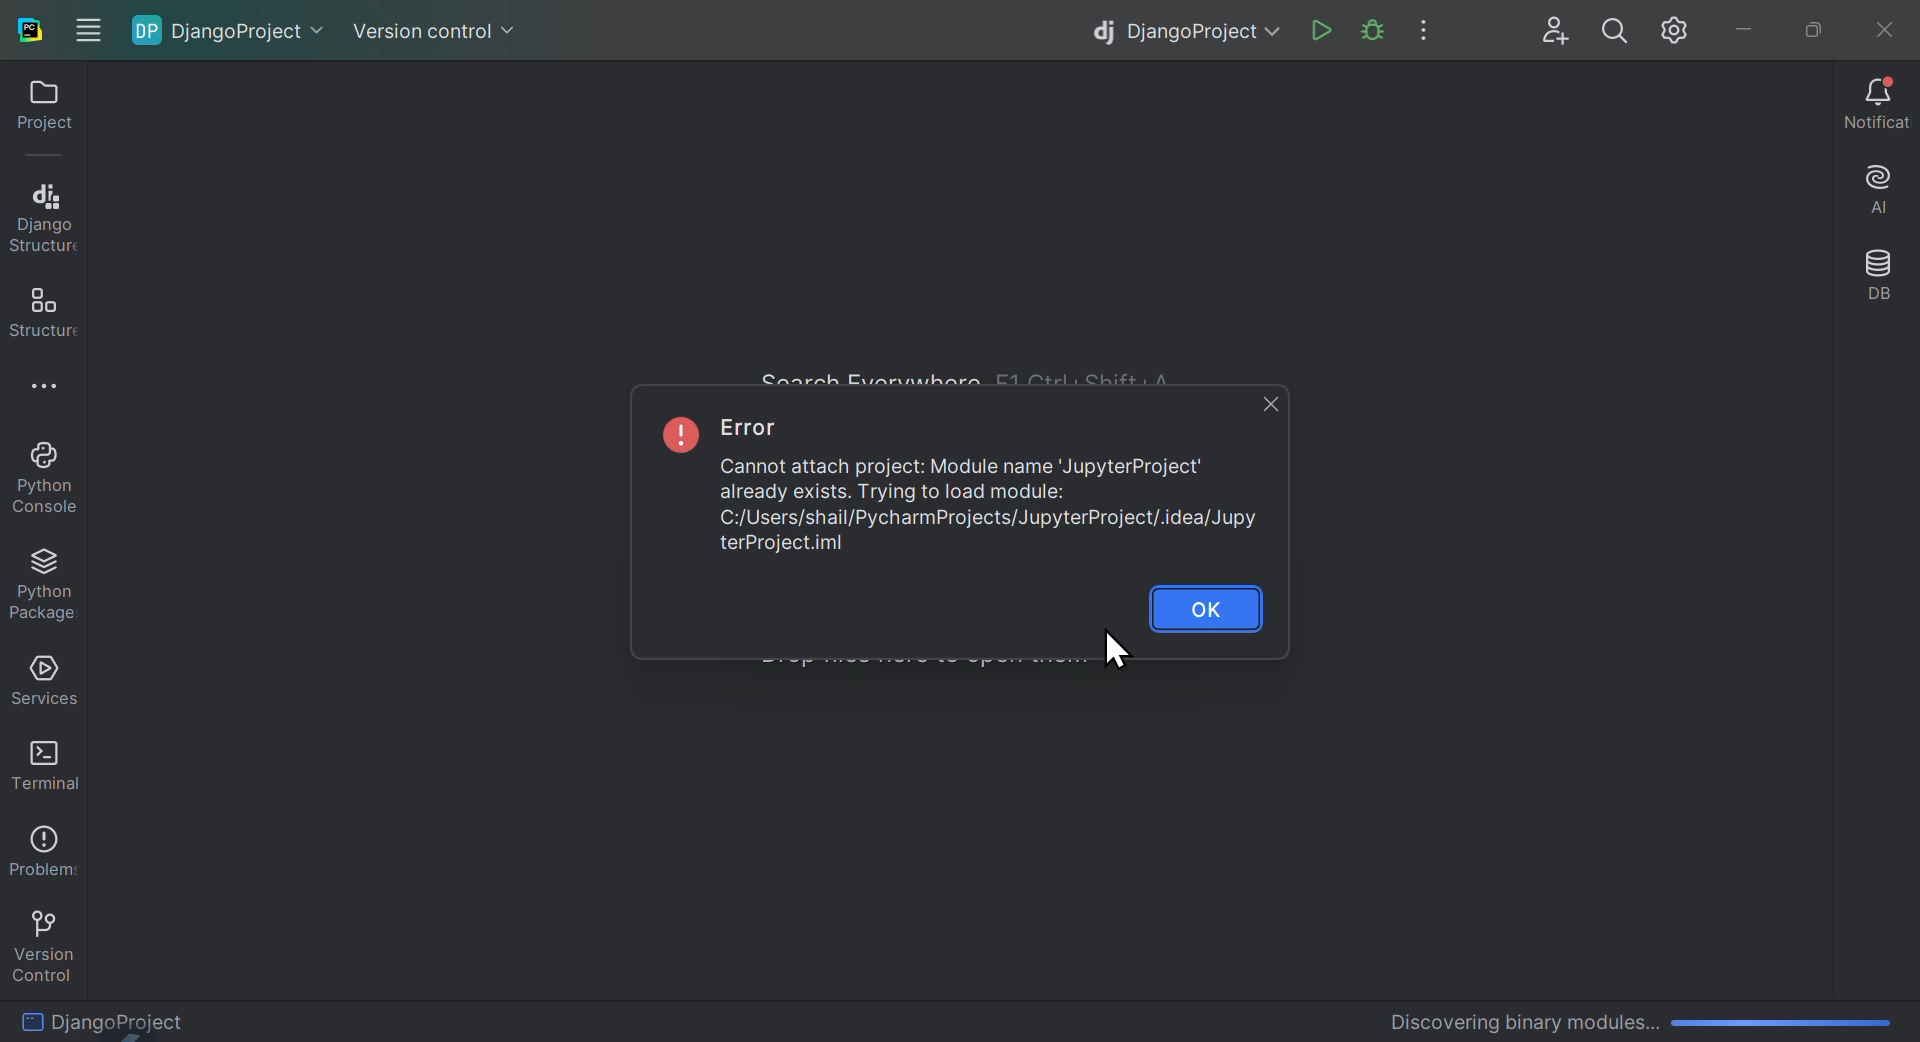 This screenshot has height=1042, width=1920. Describe the element at coordinates (1371, 31) in the screenshot. I see `Run project file` at that location.